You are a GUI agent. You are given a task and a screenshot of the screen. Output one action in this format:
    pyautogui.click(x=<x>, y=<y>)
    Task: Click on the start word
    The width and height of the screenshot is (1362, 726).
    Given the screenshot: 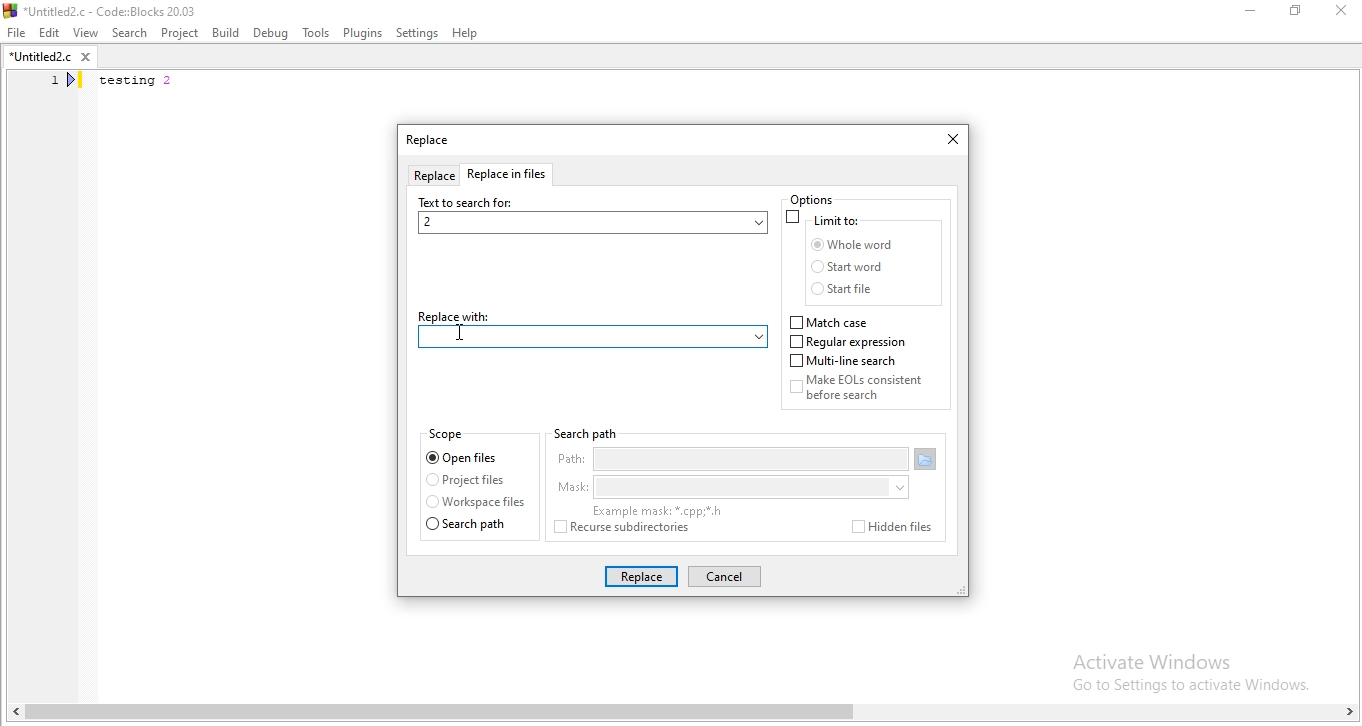 What is the action you would take?
    pyautogui.click(x=850, y=268)
    